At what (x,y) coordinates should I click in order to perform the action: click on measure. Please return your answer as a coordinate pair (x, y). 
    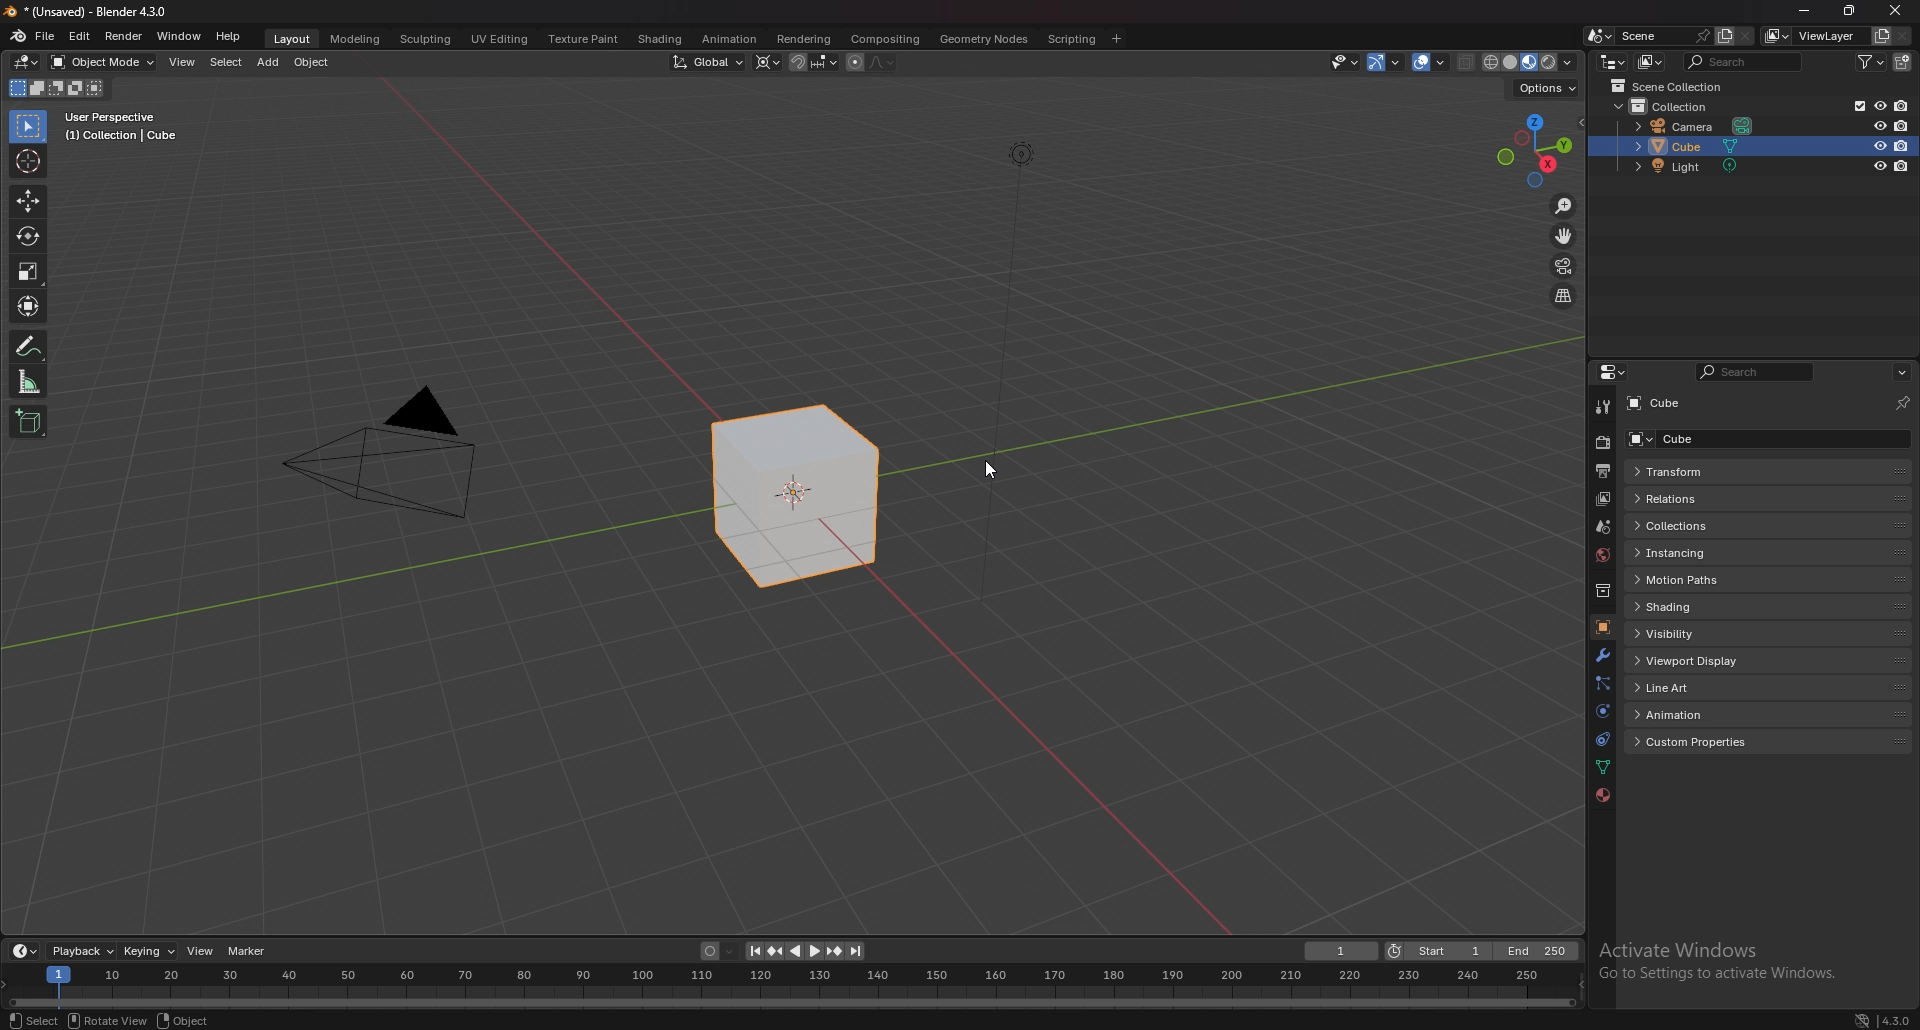
    Looking at the image, I should click on (29, 381).